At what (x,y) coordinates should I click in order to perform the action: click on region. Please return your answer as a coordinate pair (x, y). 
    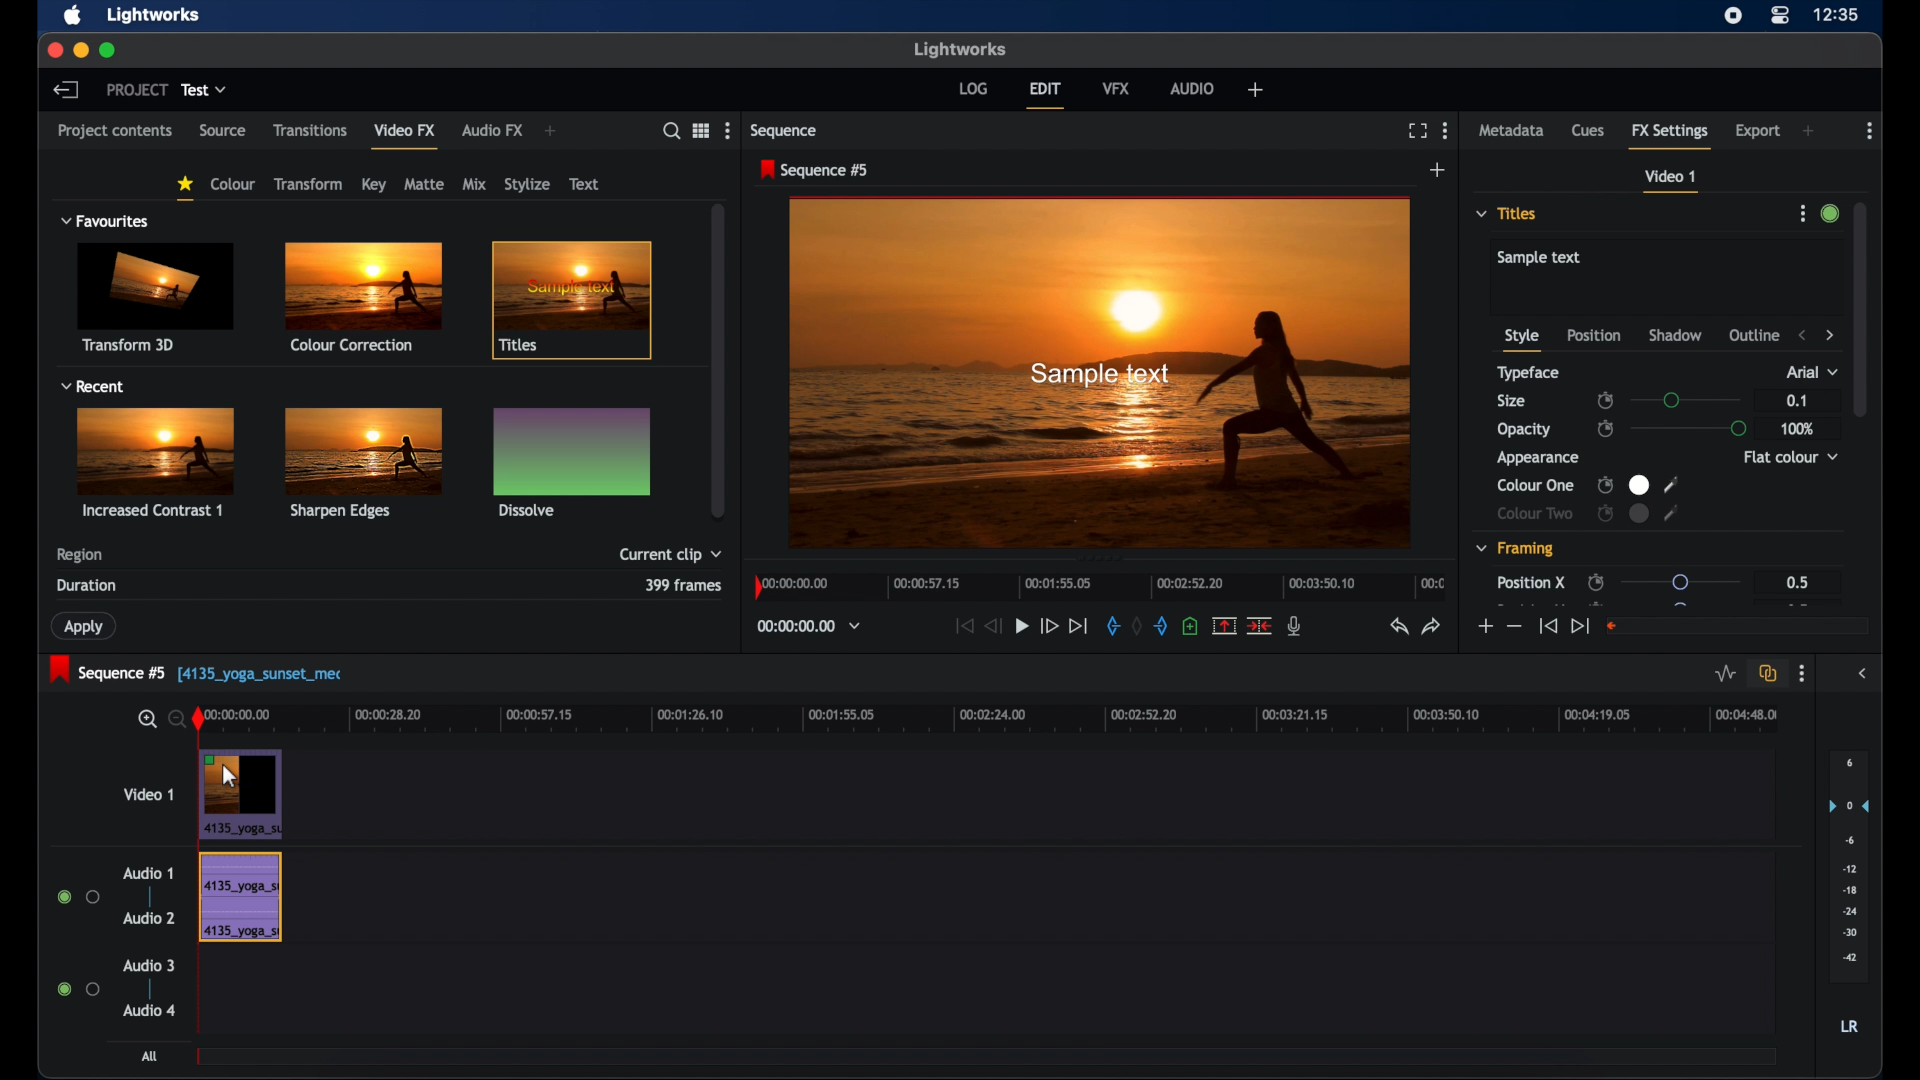
    Looking at the image, I should click on (80, 555).